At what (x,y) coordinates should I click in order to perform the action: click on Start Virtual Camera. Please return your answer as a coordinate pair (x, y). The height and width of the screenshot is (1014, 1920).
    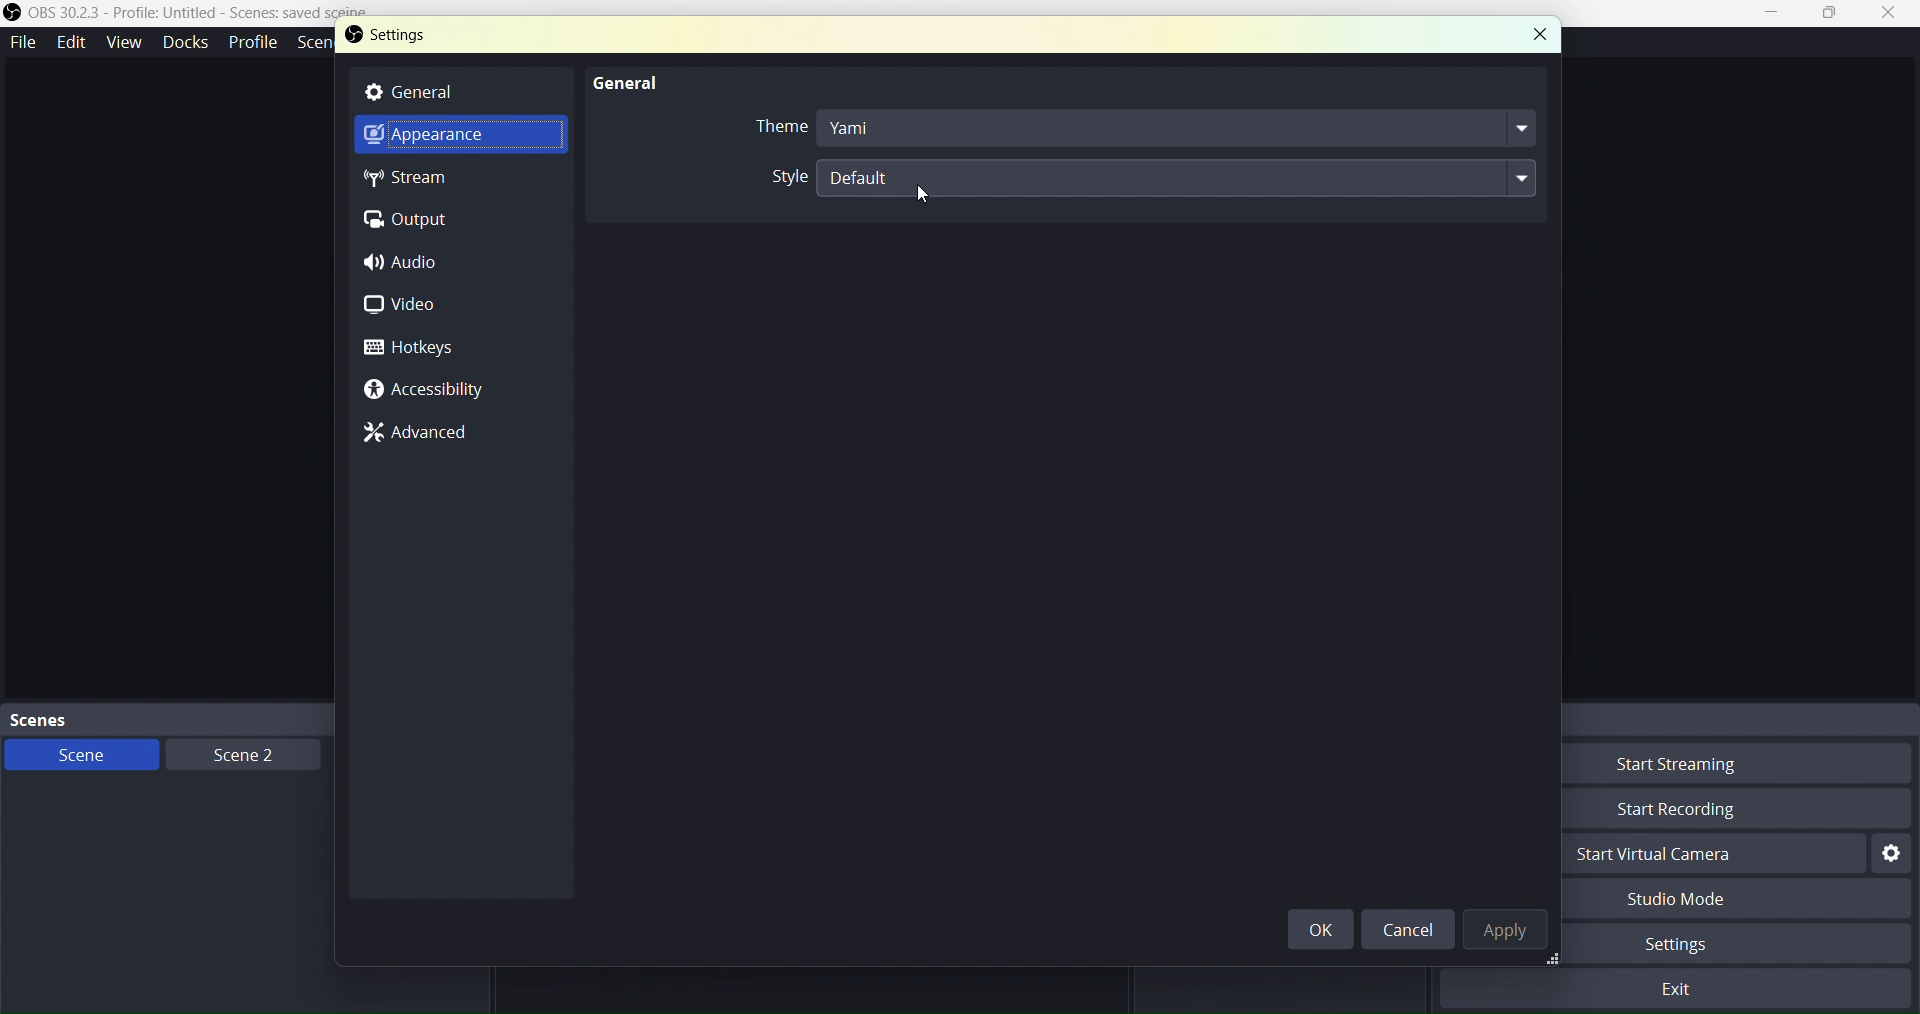
    Looking at the image, I should click on (1706, 857).